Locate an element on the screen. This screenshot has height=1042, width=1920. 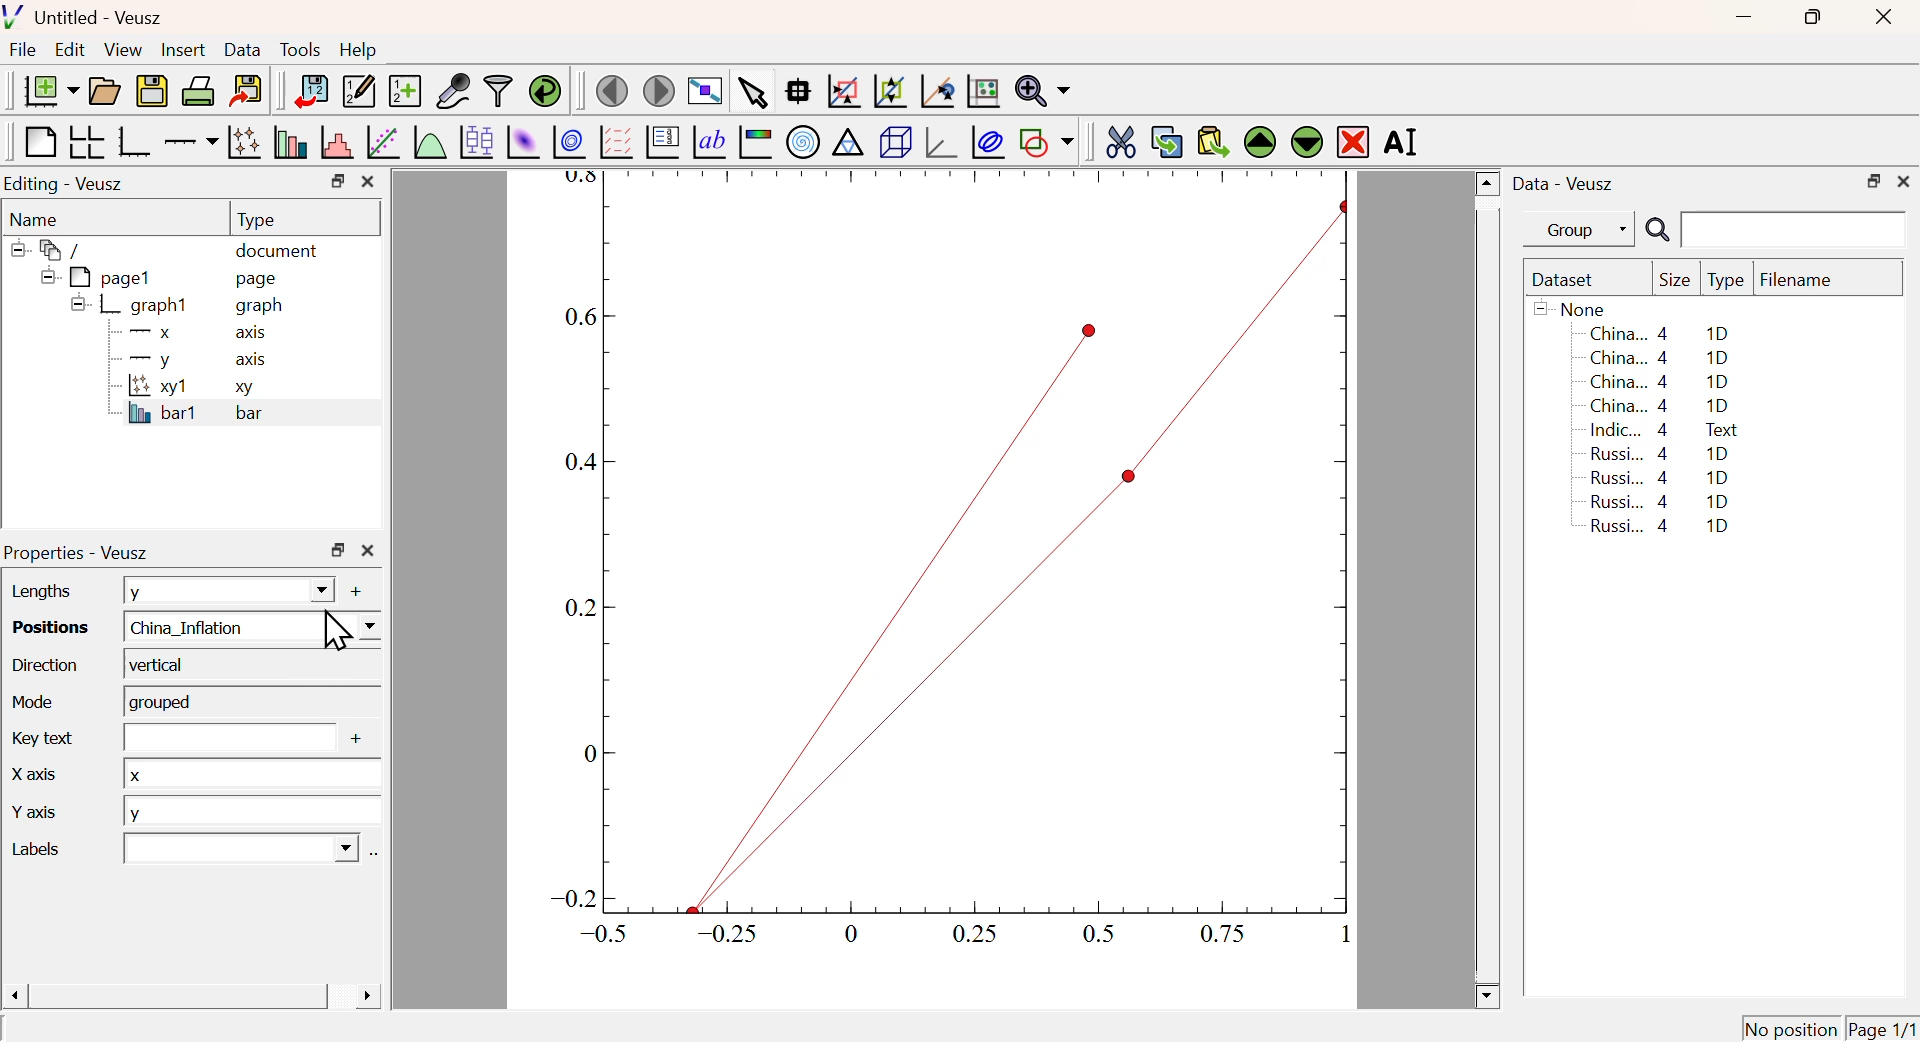
Type is located at coordinates (256, 220).